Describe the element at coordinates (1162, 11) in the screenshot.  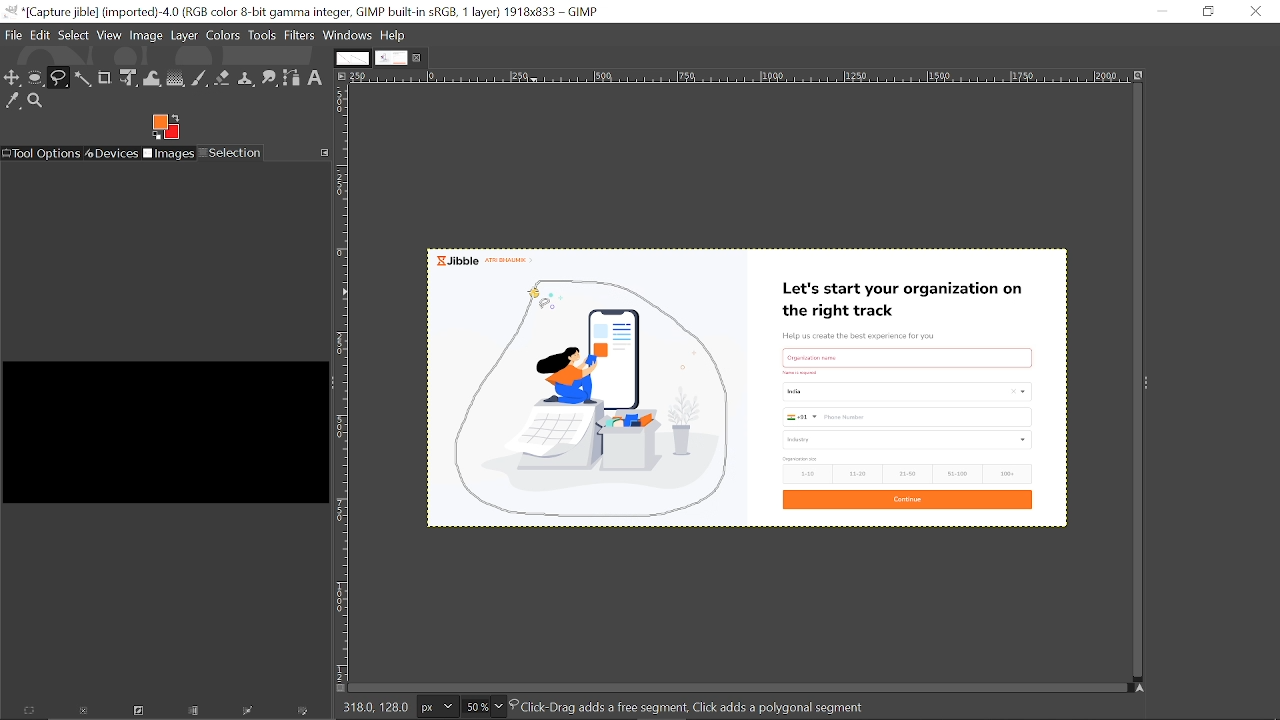
I see `Minimize` at that location.